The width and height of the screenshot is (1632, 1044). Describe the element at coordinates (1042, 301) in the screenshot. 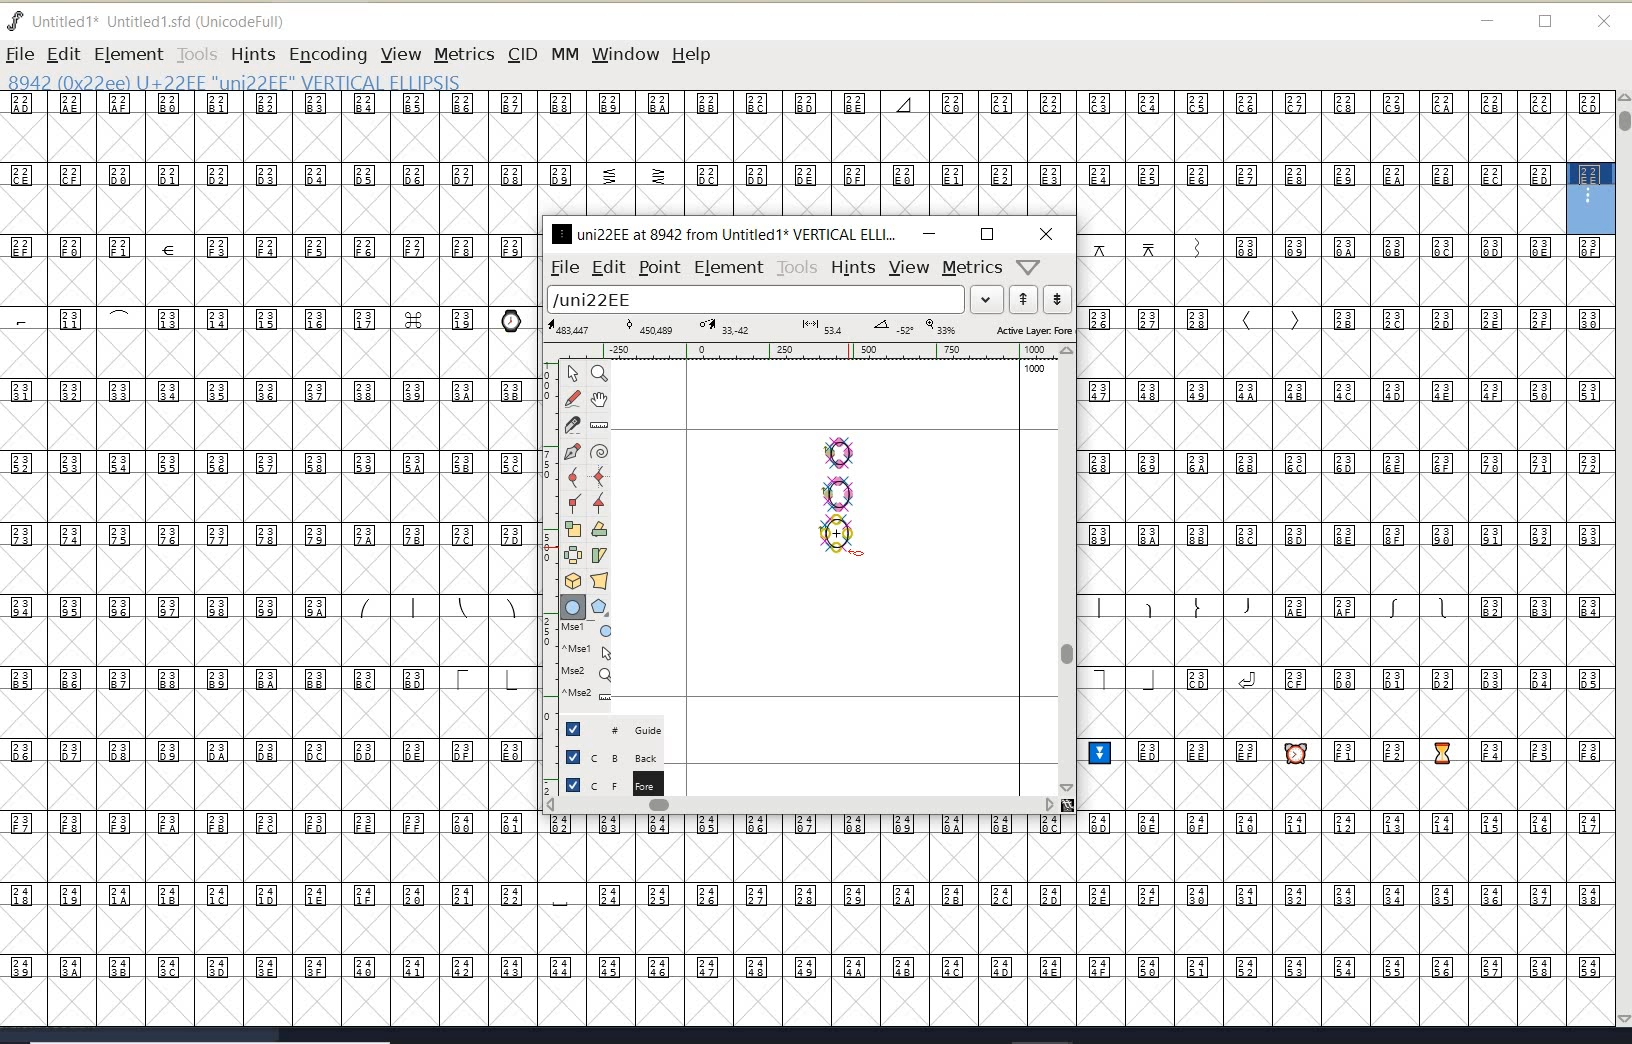

I see `show previous/next word list` at that location.